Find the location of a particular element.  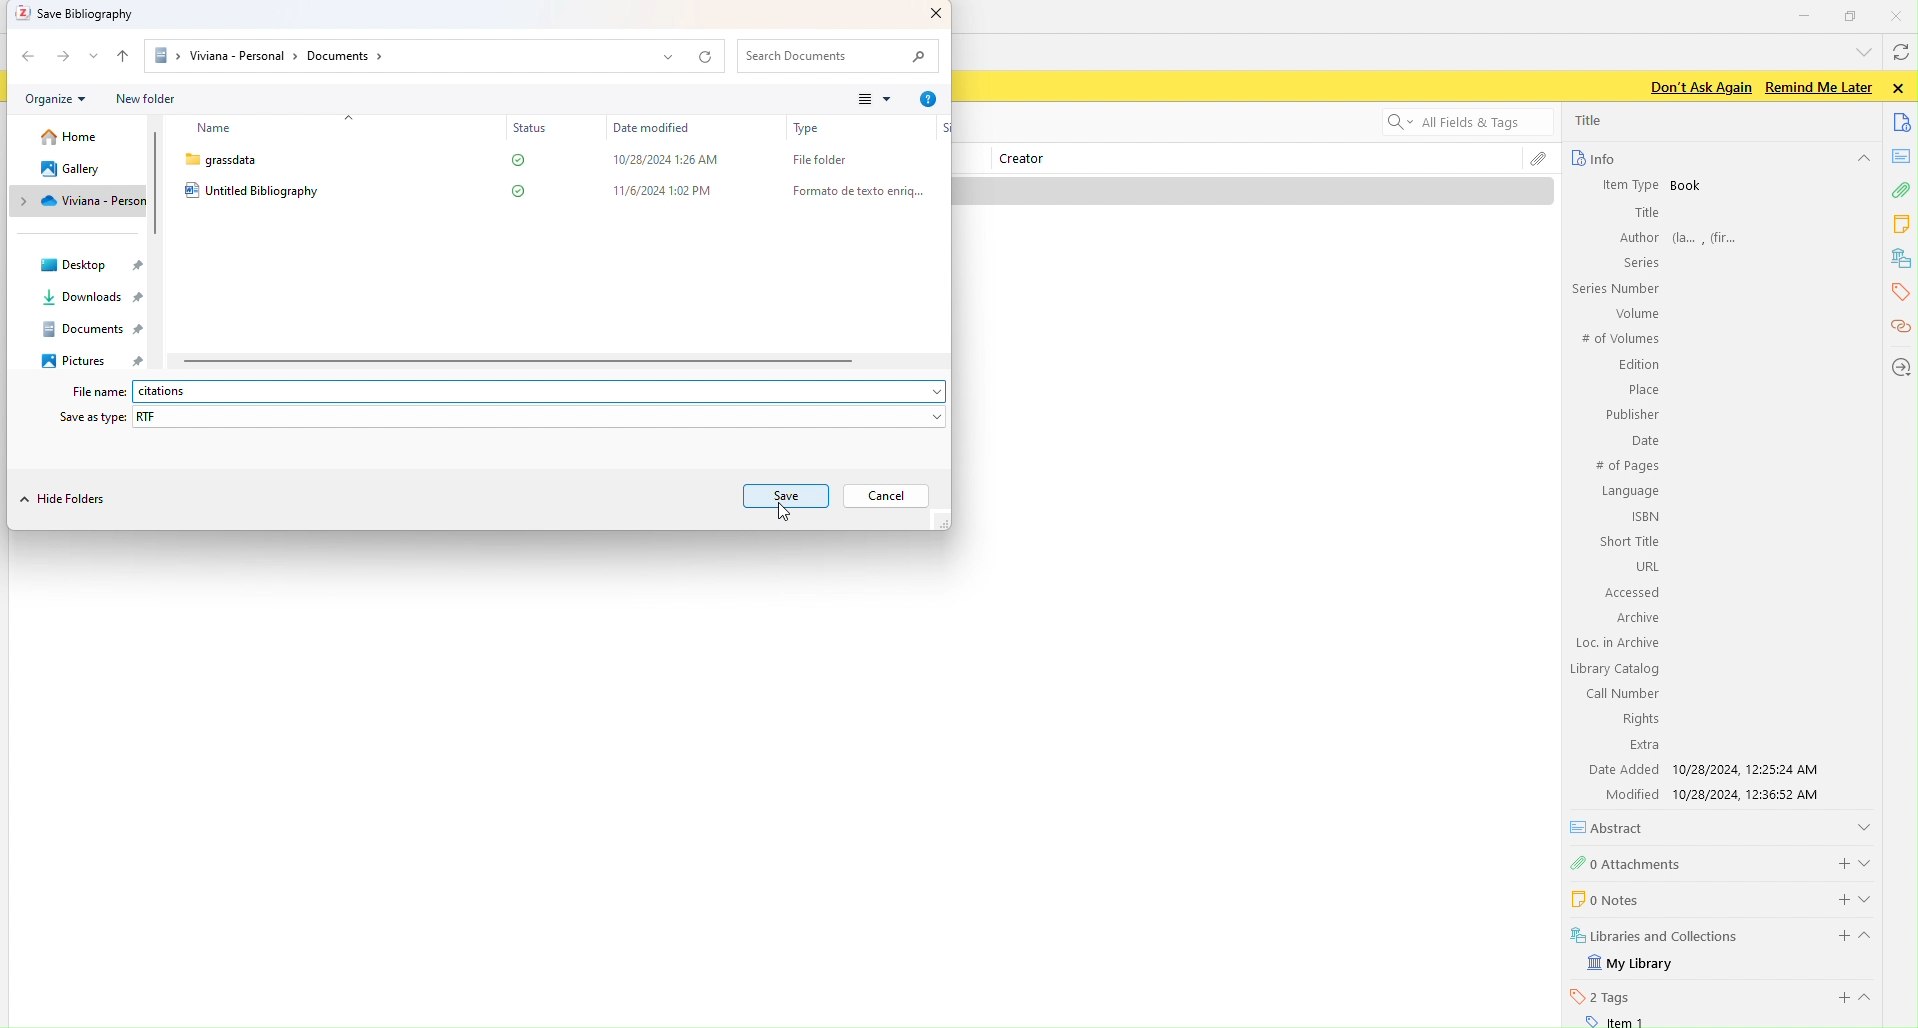

add is located at coordinates (1832, 897).